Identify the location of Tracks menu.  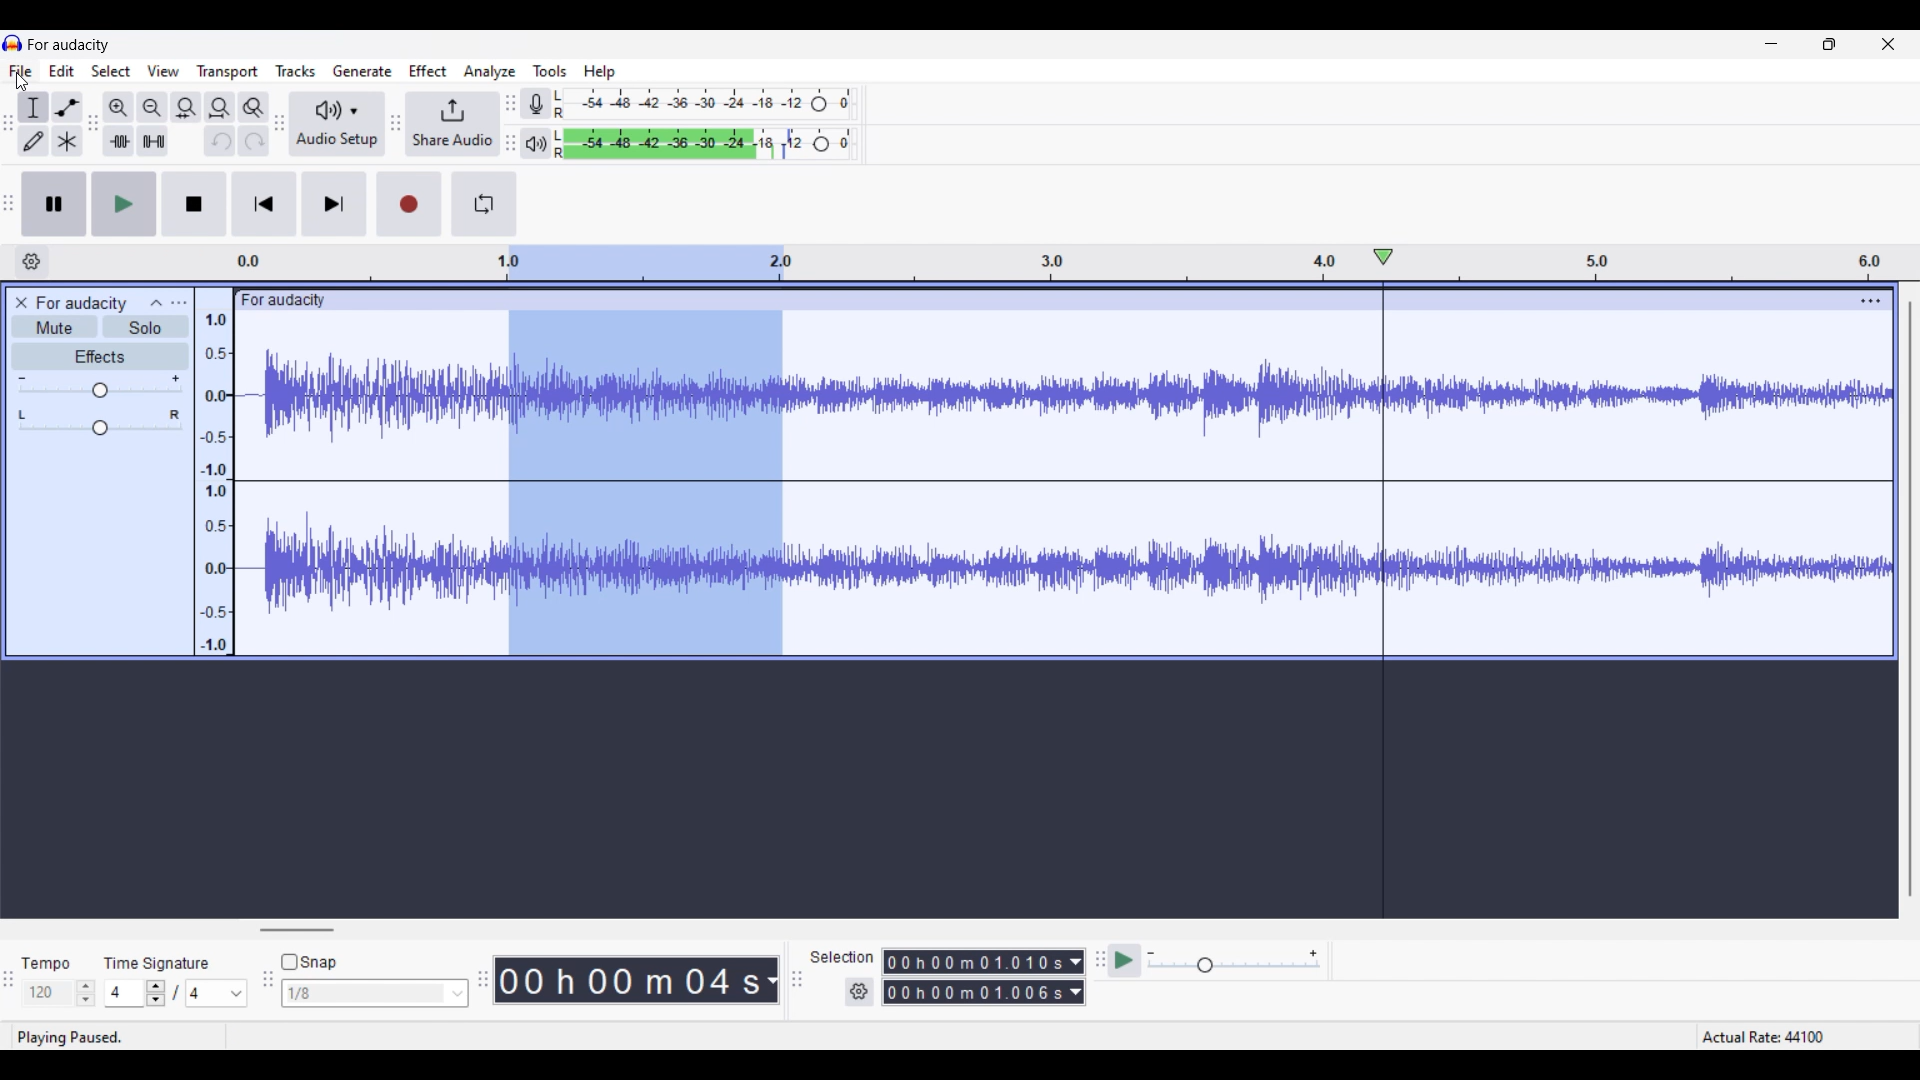
(296, 70).